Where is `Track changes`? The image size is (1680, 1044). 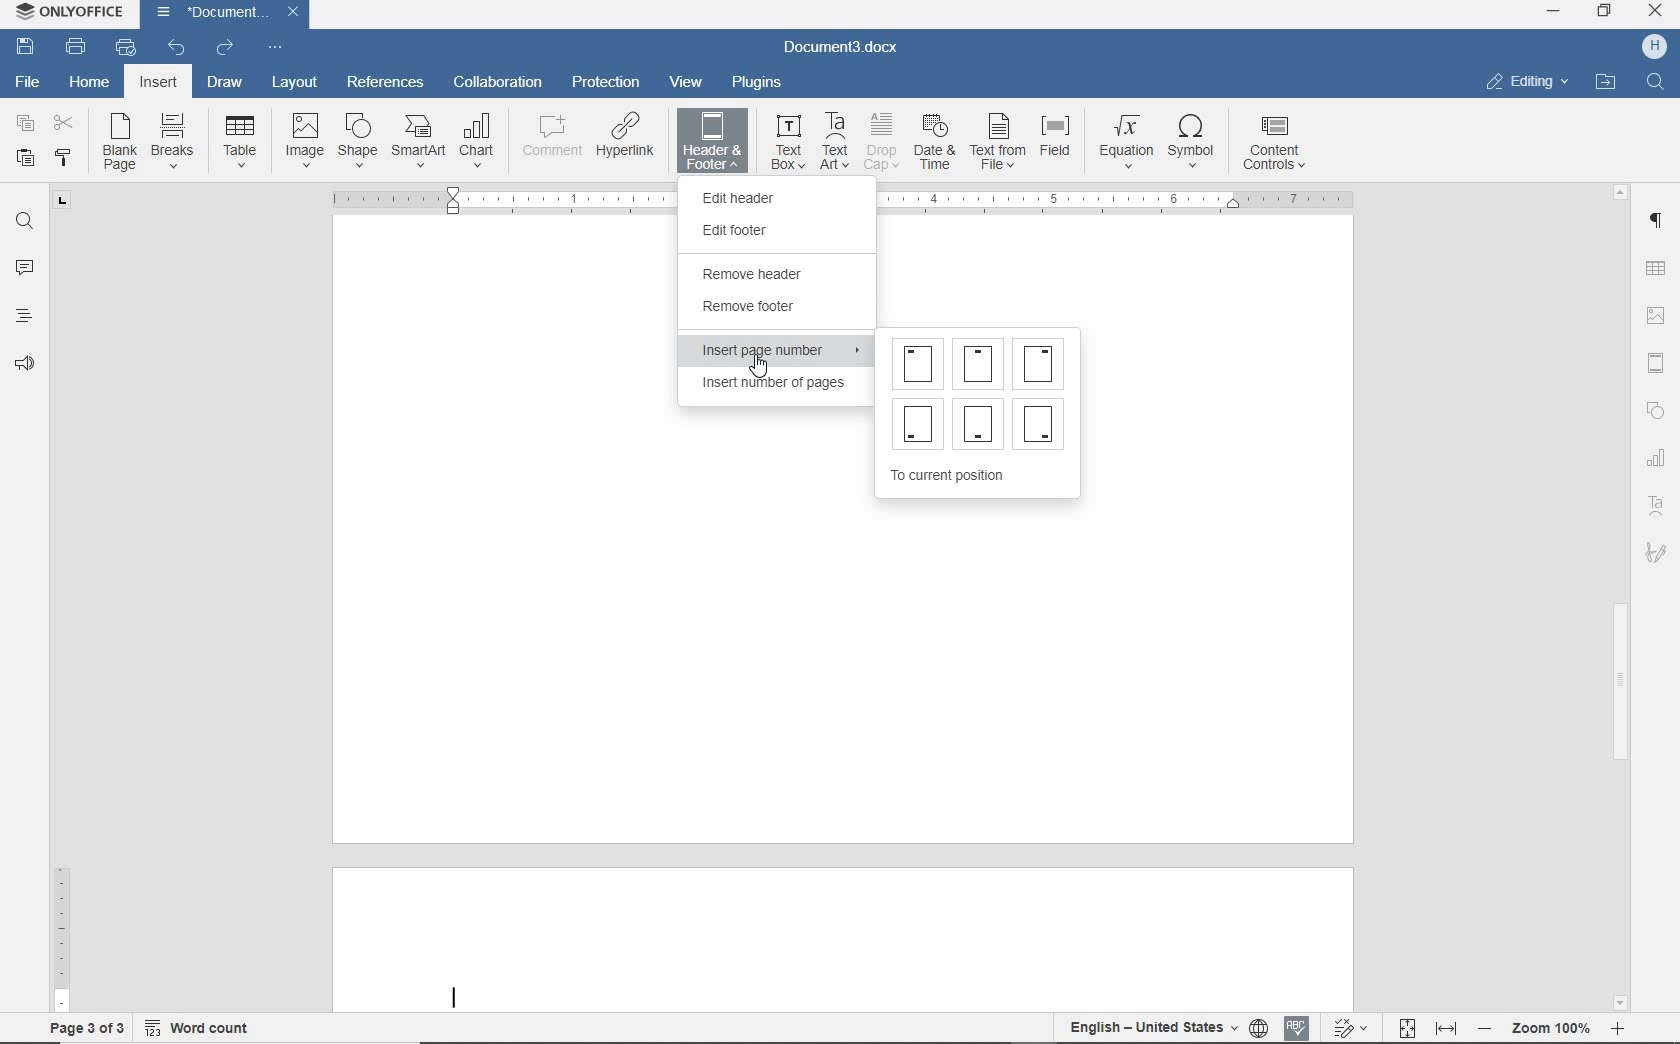 Track changes is located at coordinates (1347, 1022).